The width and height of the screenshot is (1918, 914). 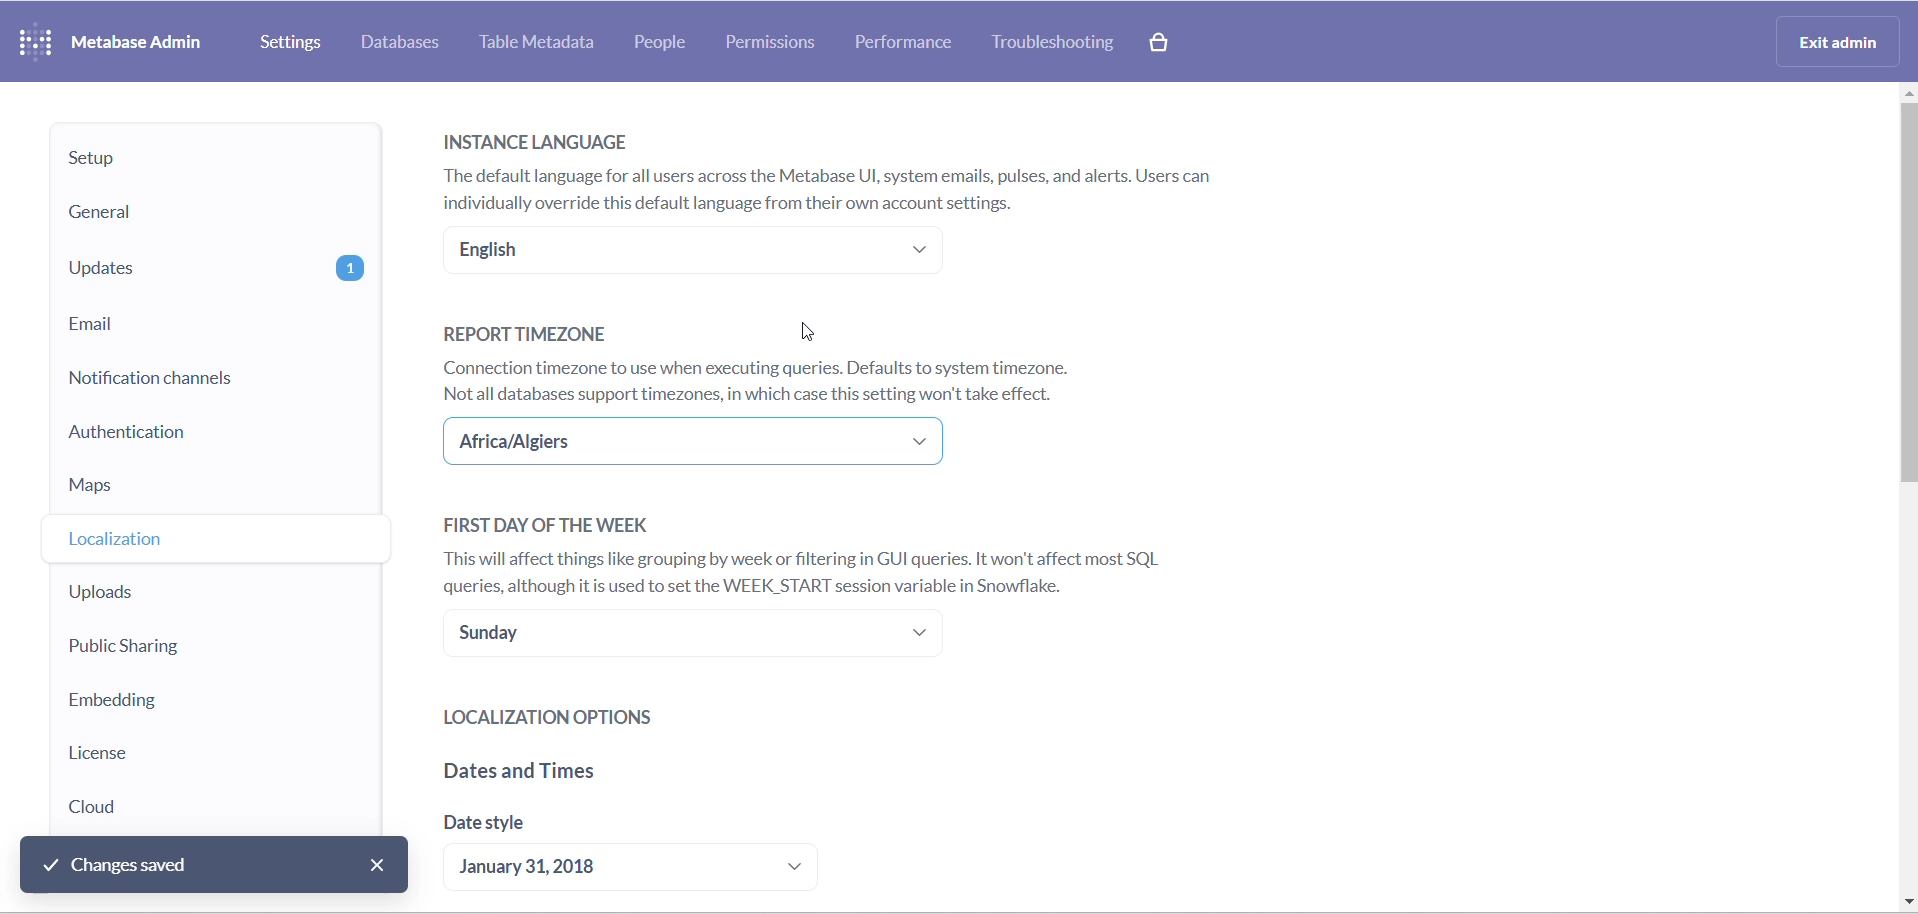 I want to click on move up button, so click(x=1906, y=97).